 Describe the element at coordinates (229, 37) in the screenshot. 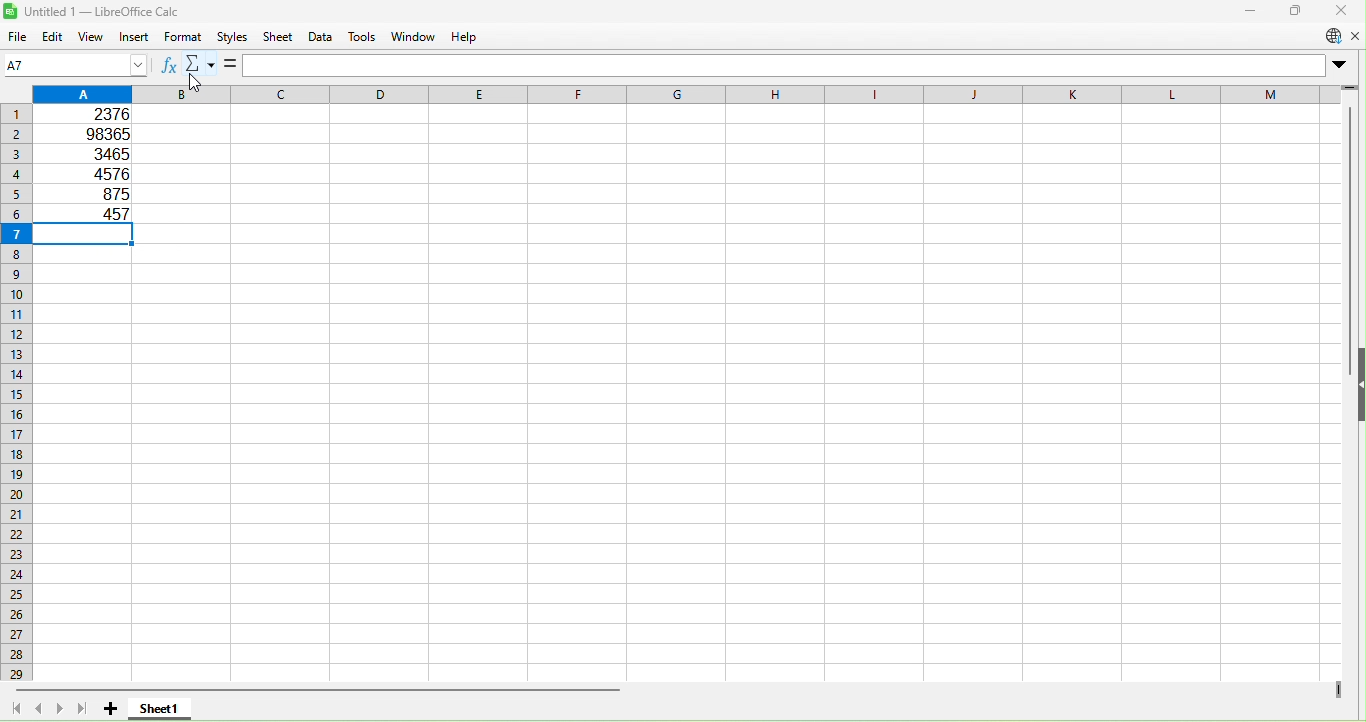

I see `Styles` at that location.